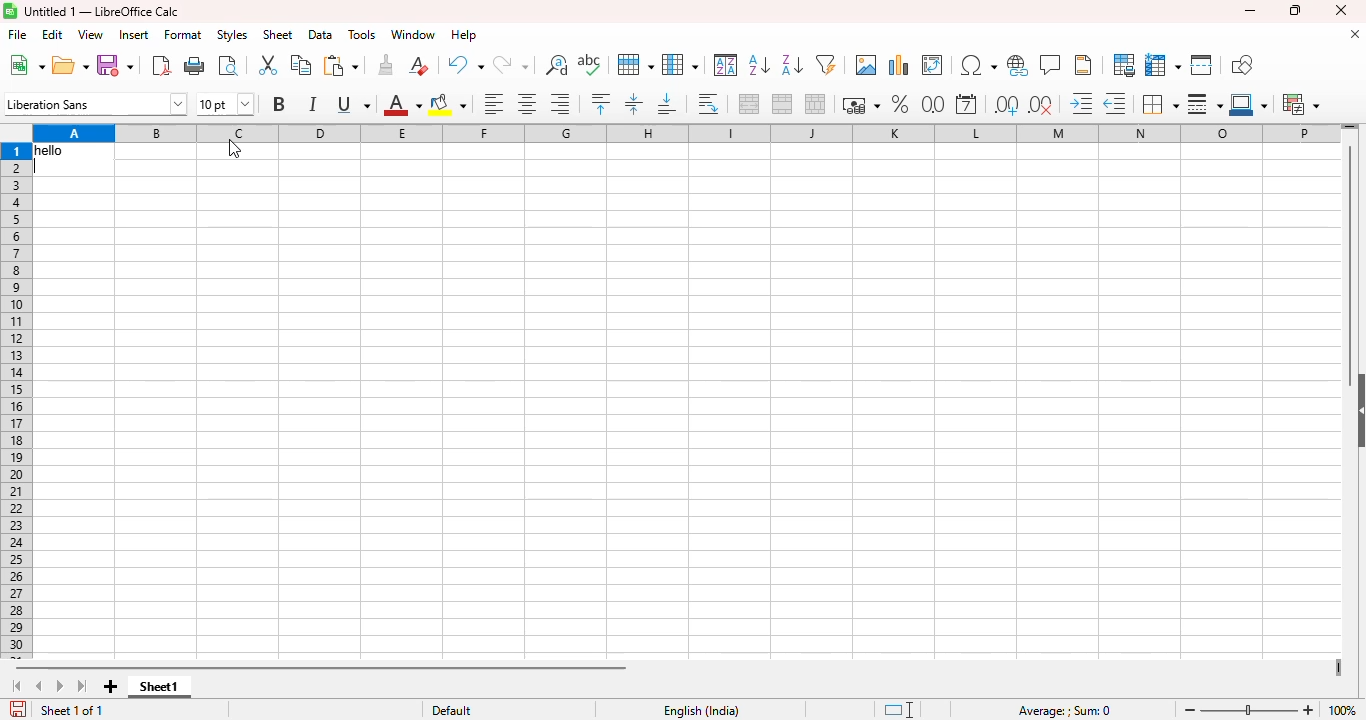 This screenshot has height=720, width=1366. What do you see at coordinates (759, 64) in the screenshot?
I see `sort ascending` at bounding box center [759, 64].